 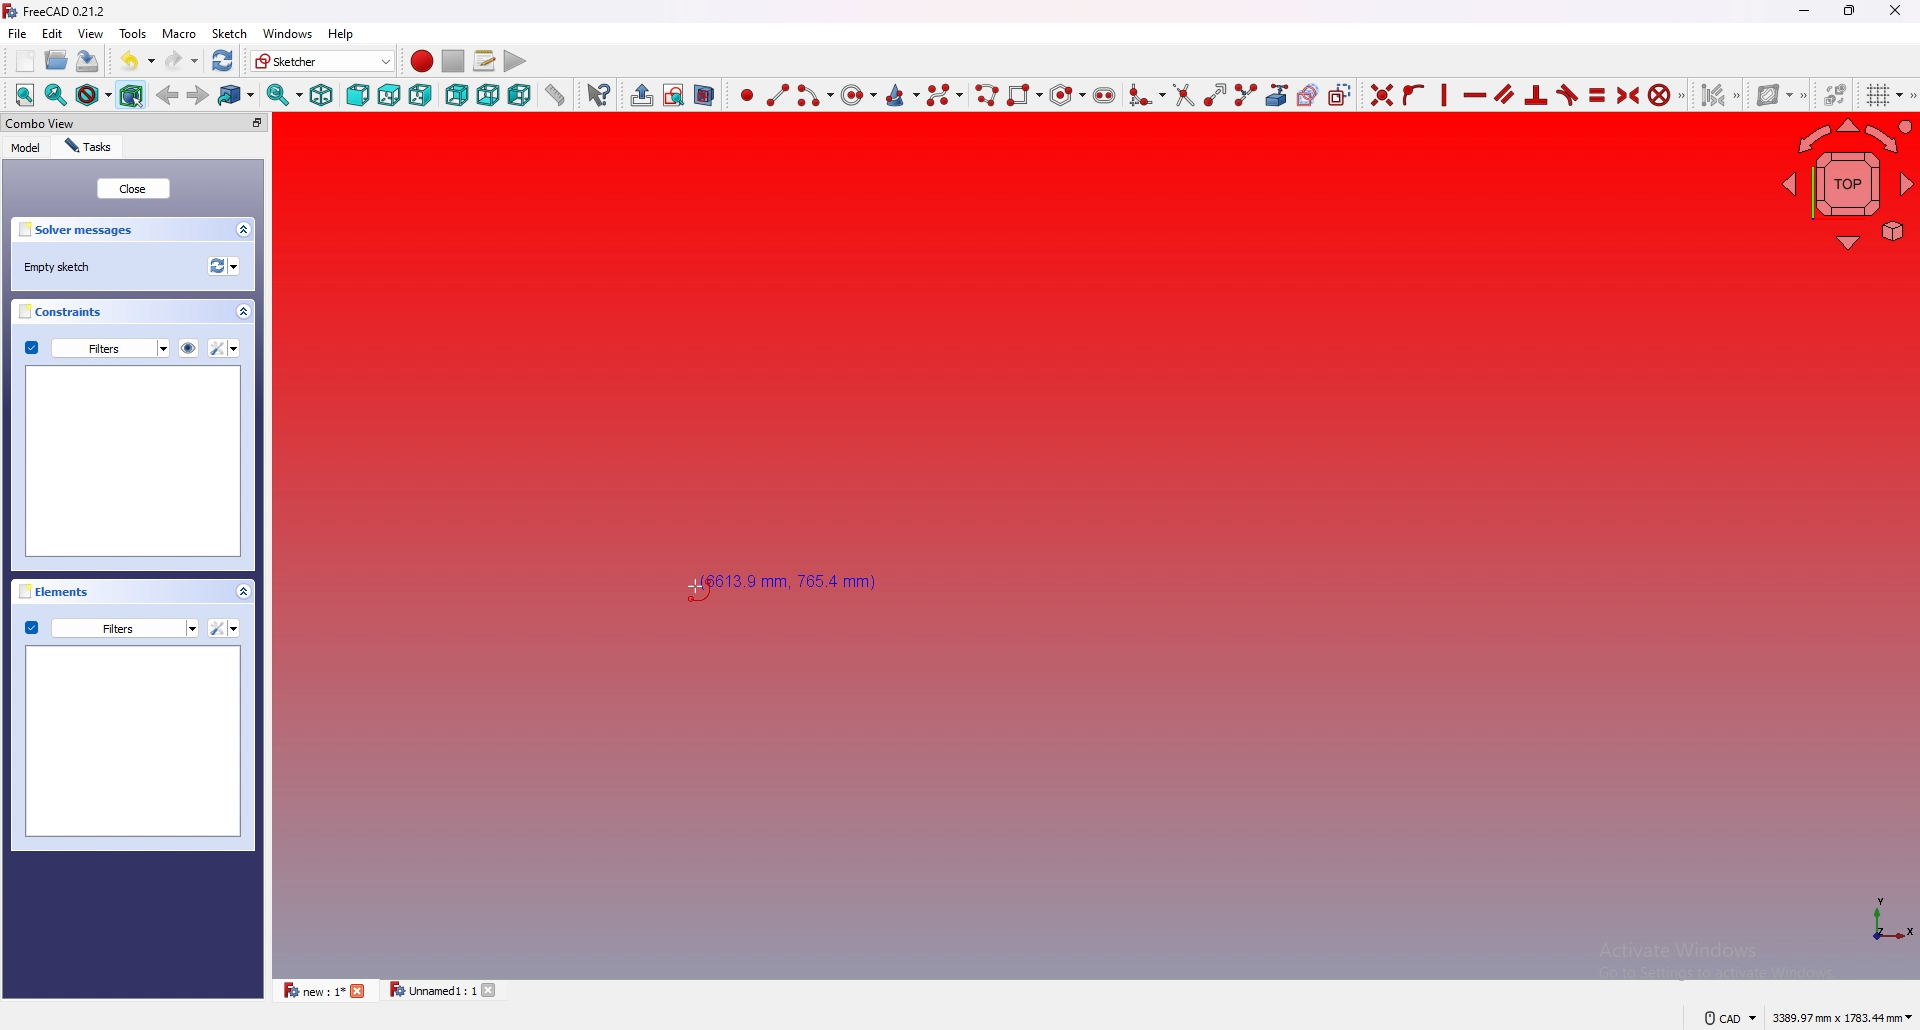 What do you see at coordinates (1105, 95) in the screenshot?
I see `create slot` at bounding box center [1105, 95].